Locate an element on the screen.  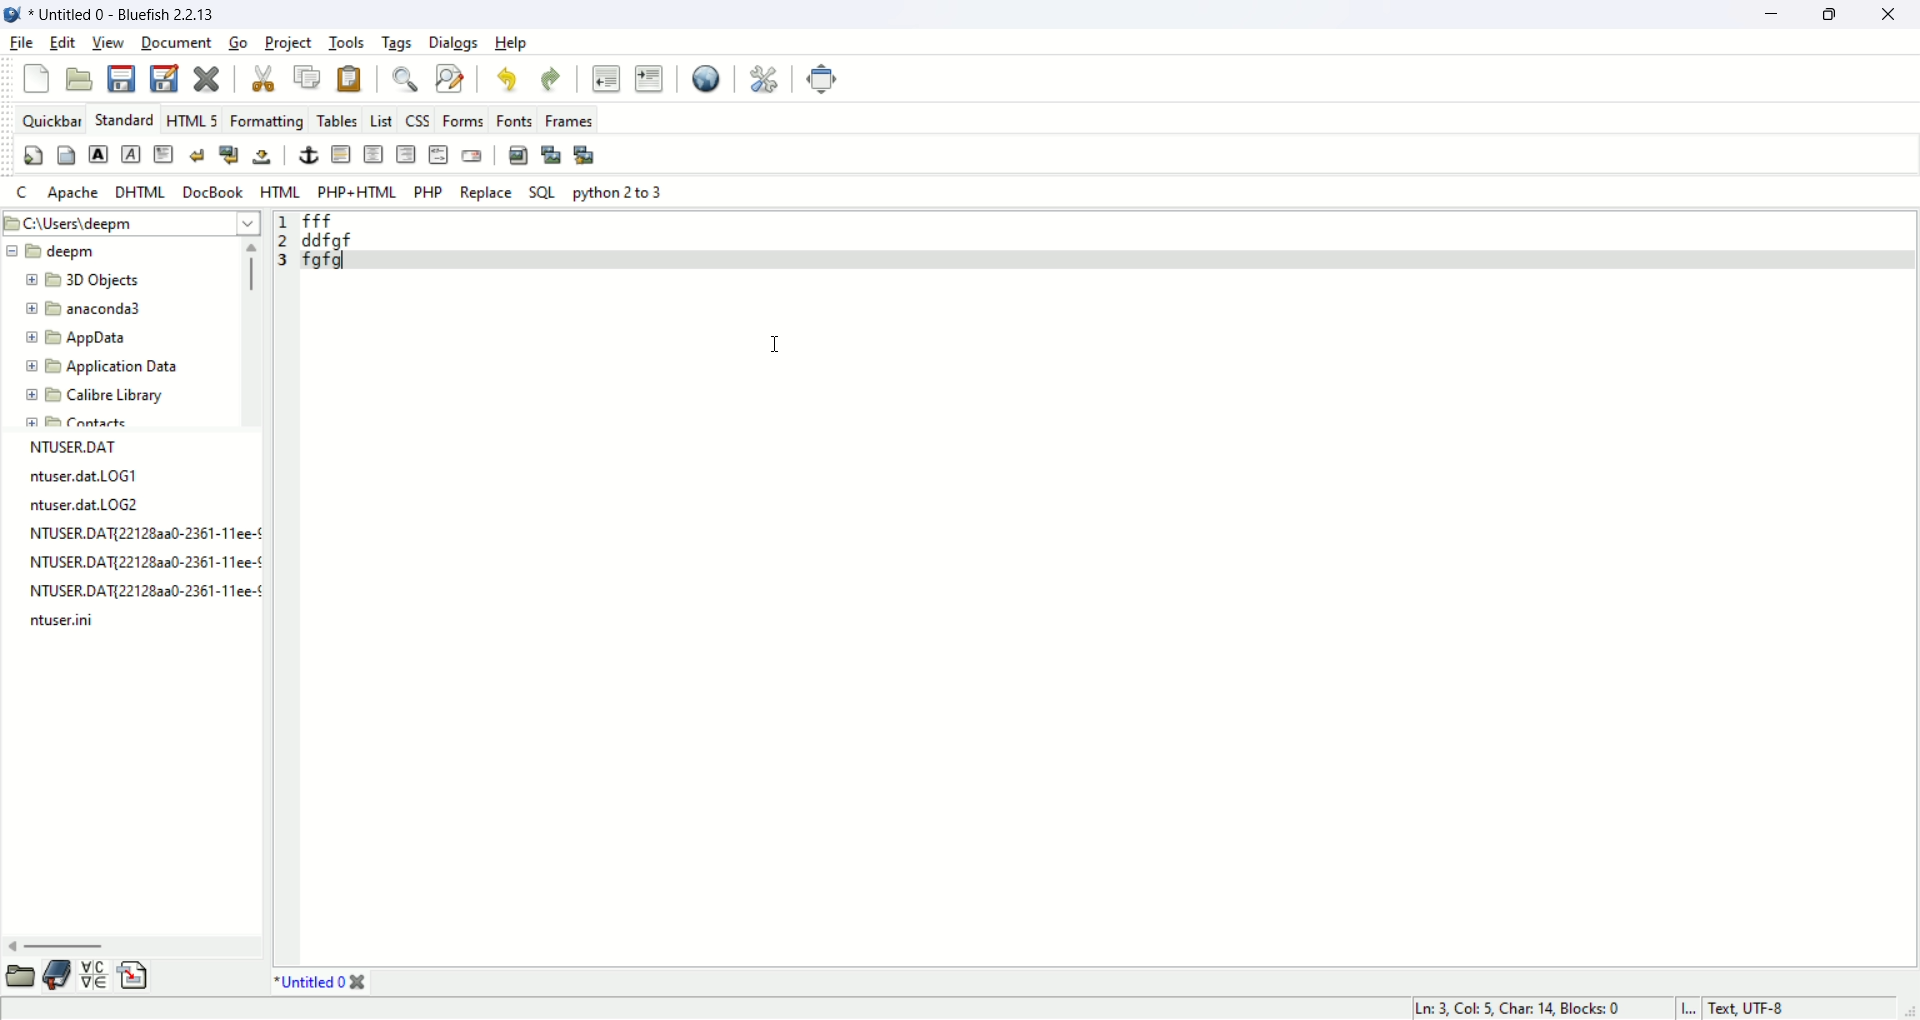
project is located at coordinates (286, 41).